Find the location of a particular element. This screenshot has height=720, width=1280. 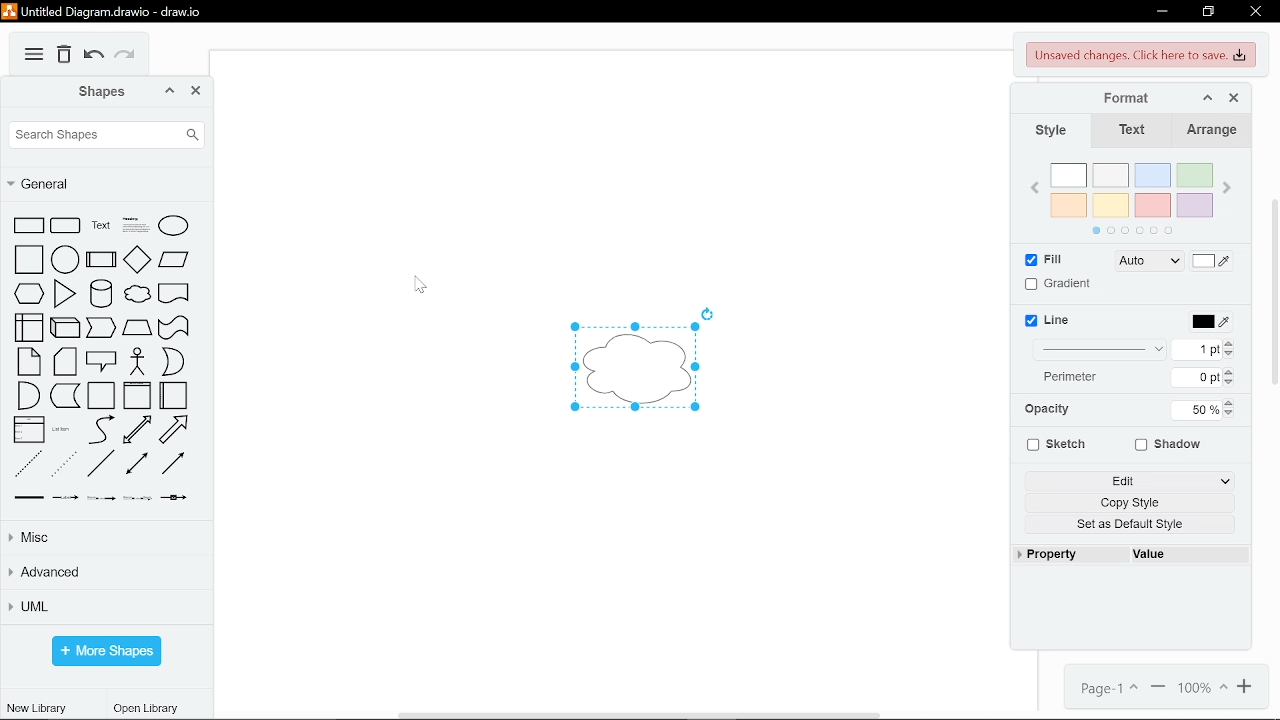

search shapes is located at coordinates (110, 135).